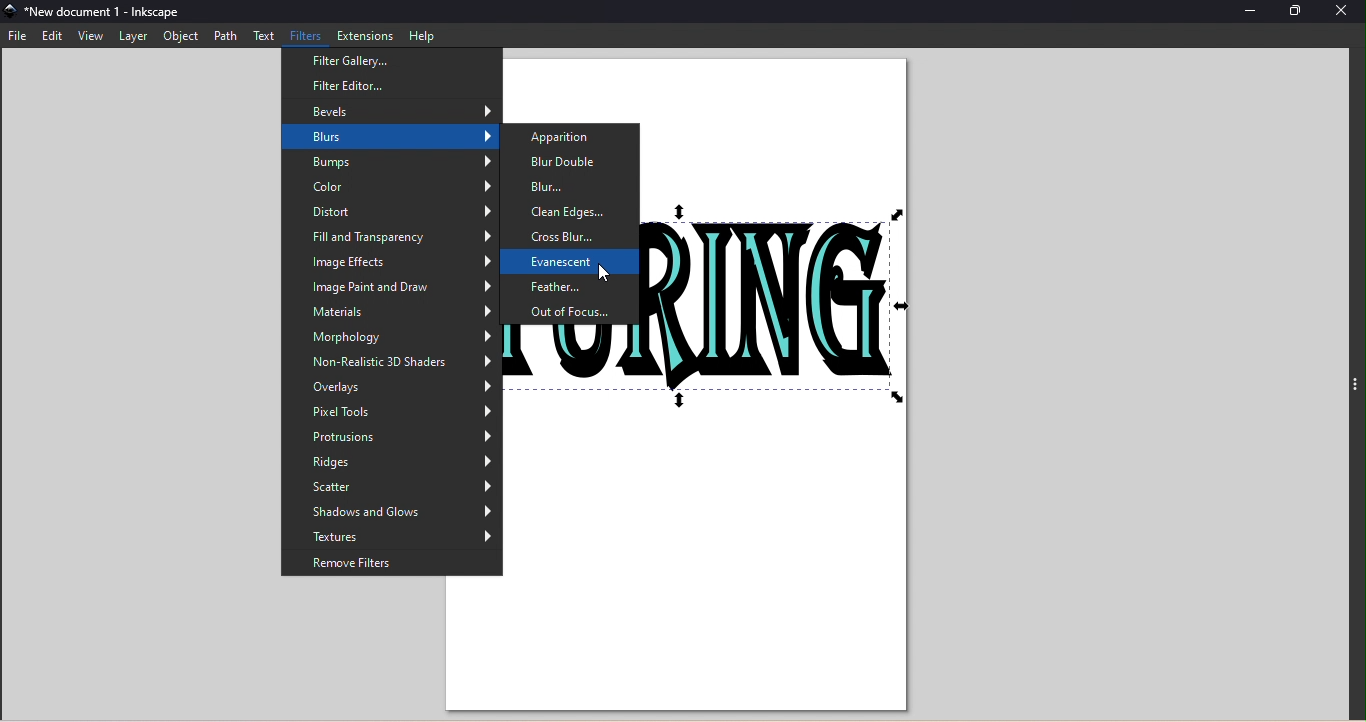 The image size is (1366, 722). What do you see at coordinates (1251, 11) in the screenshot?
I see `Minimize` at bounding box center [1251, 11].